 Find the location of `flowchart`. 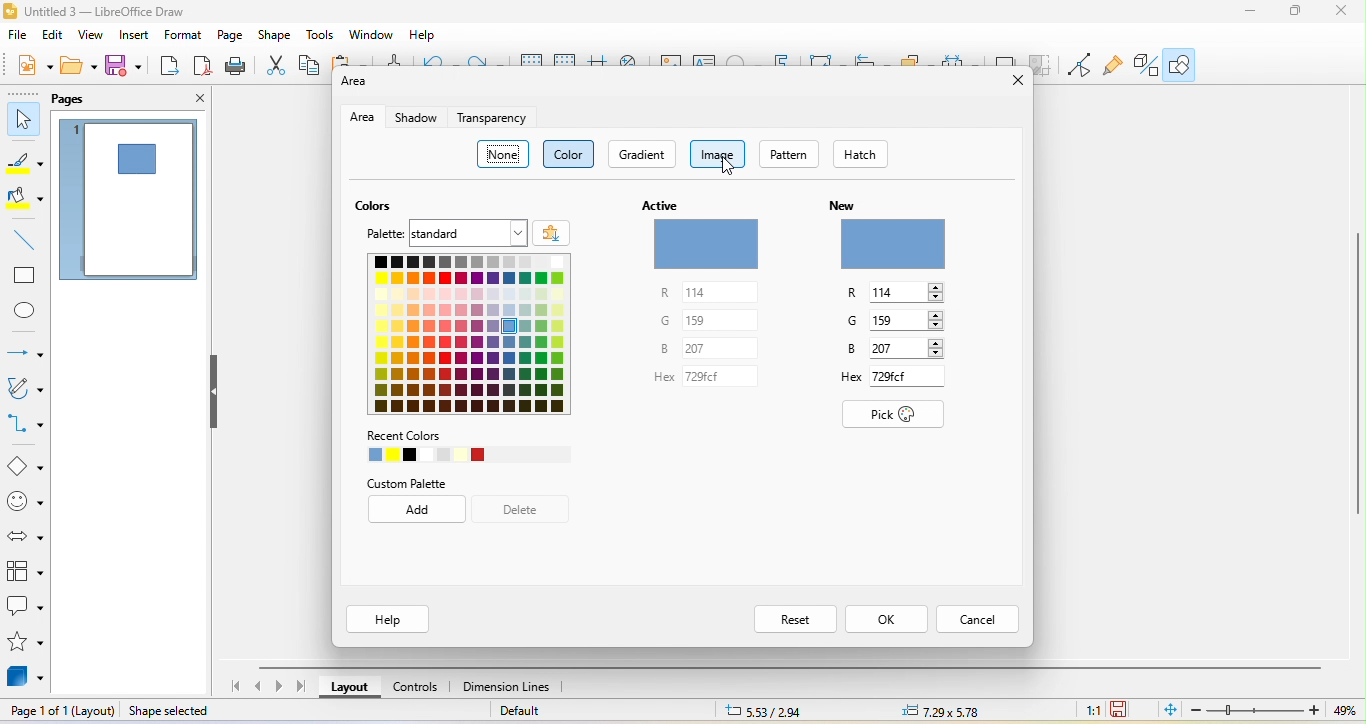

flowchart is located at coordinates (25, 571).